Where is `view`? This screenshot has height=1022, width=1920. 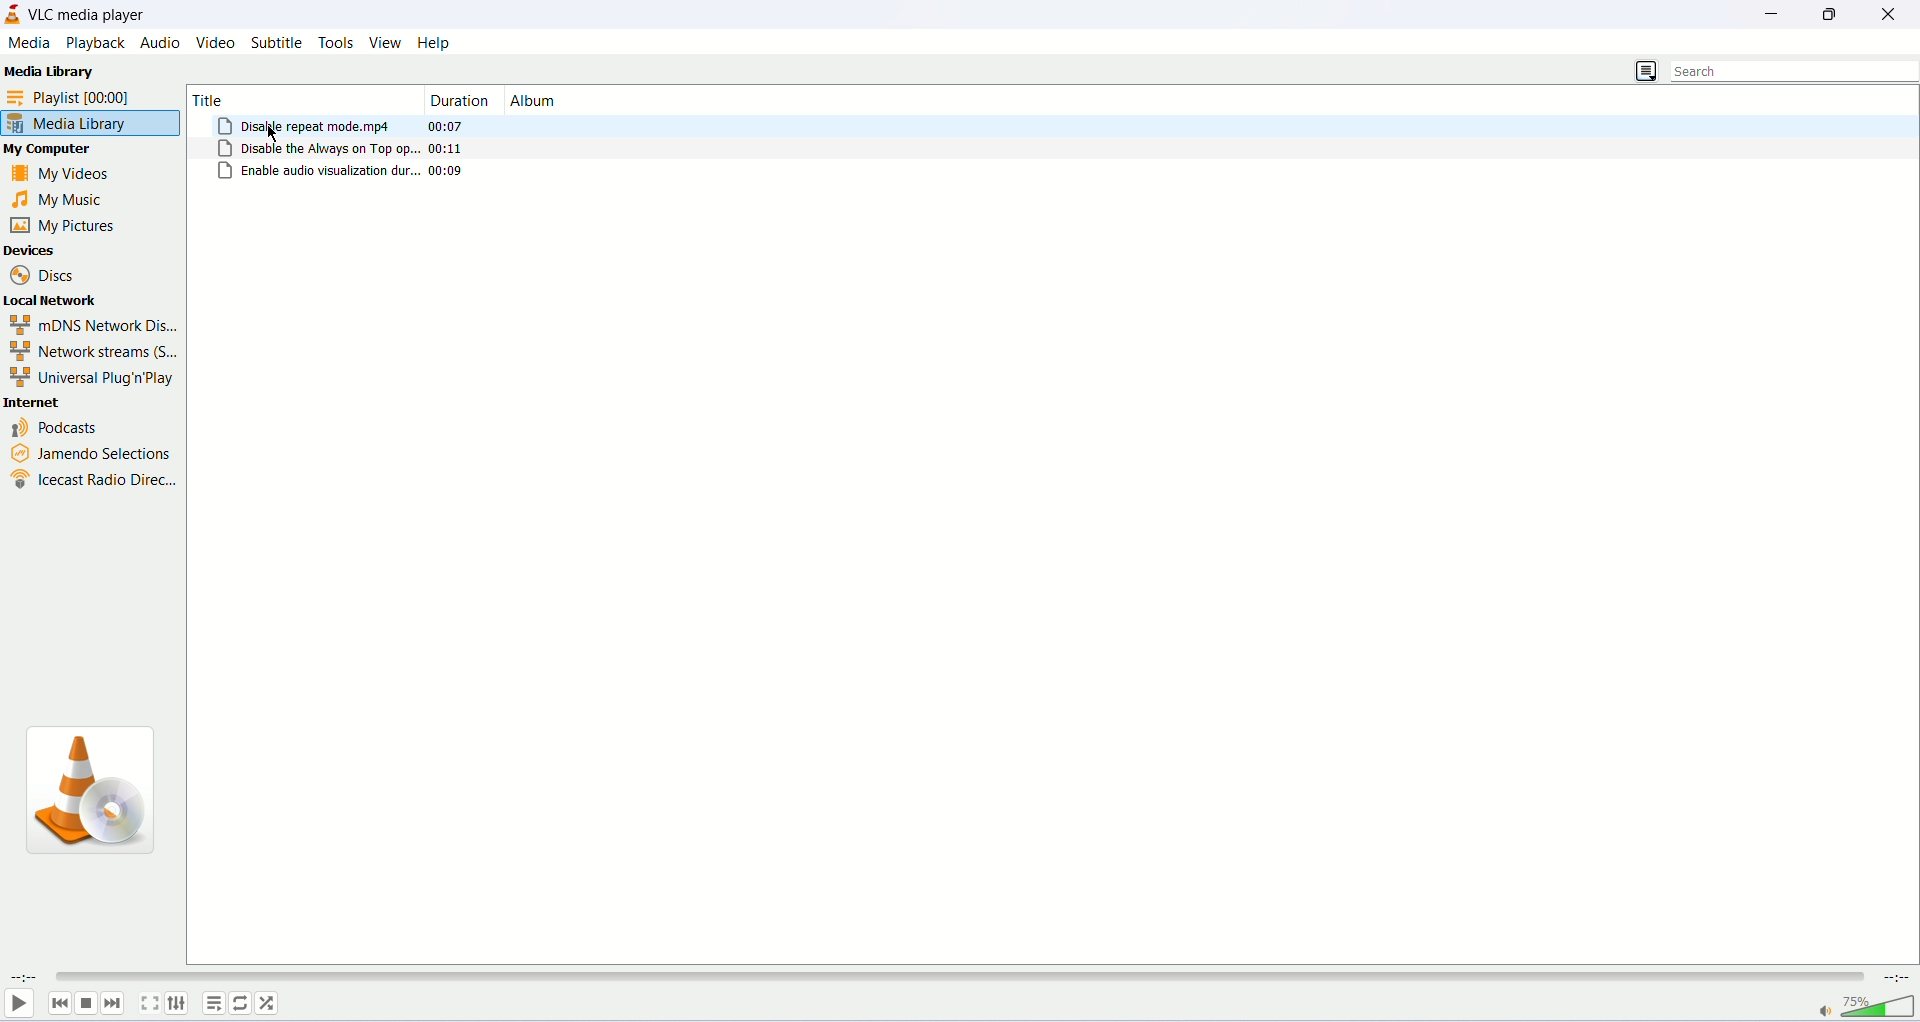 view is located at coordinates (385, 42).